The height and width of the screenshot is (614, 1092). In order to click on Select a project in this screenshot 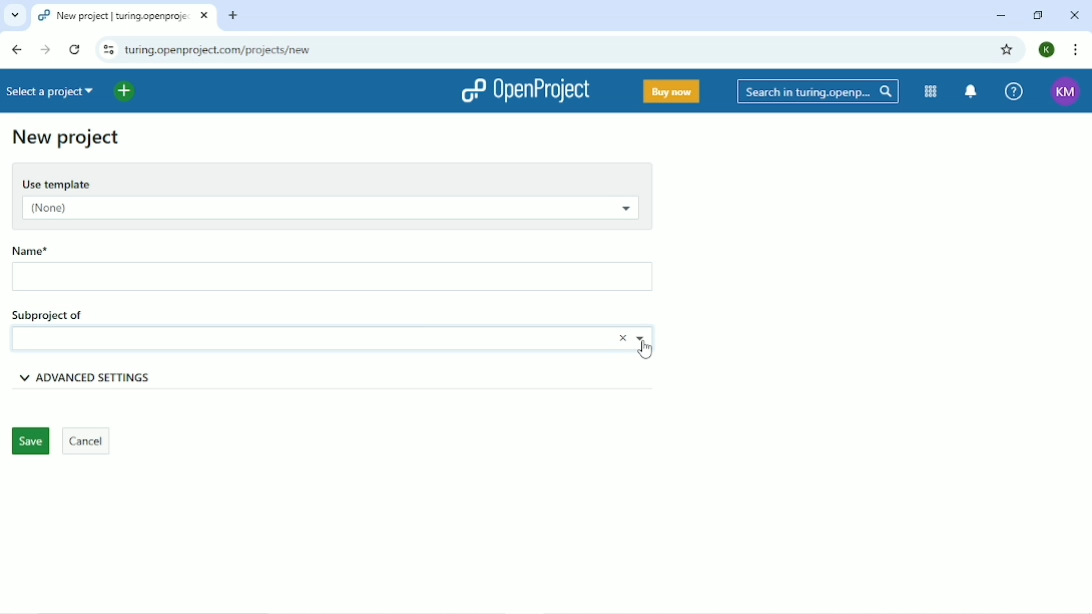, I will do `click(53, 91)`.